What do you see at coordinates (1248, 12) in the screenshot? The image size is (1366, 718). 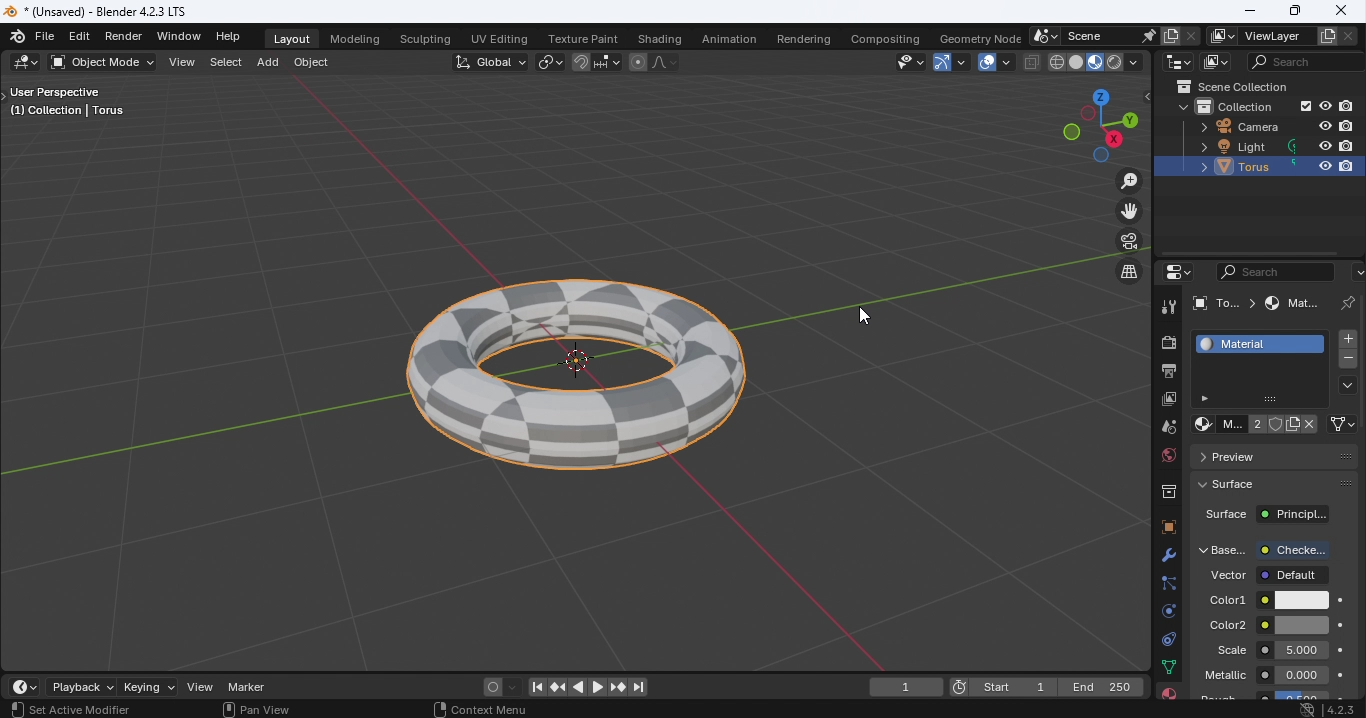 I see `Minimize` at bounding box center [1248, 12].